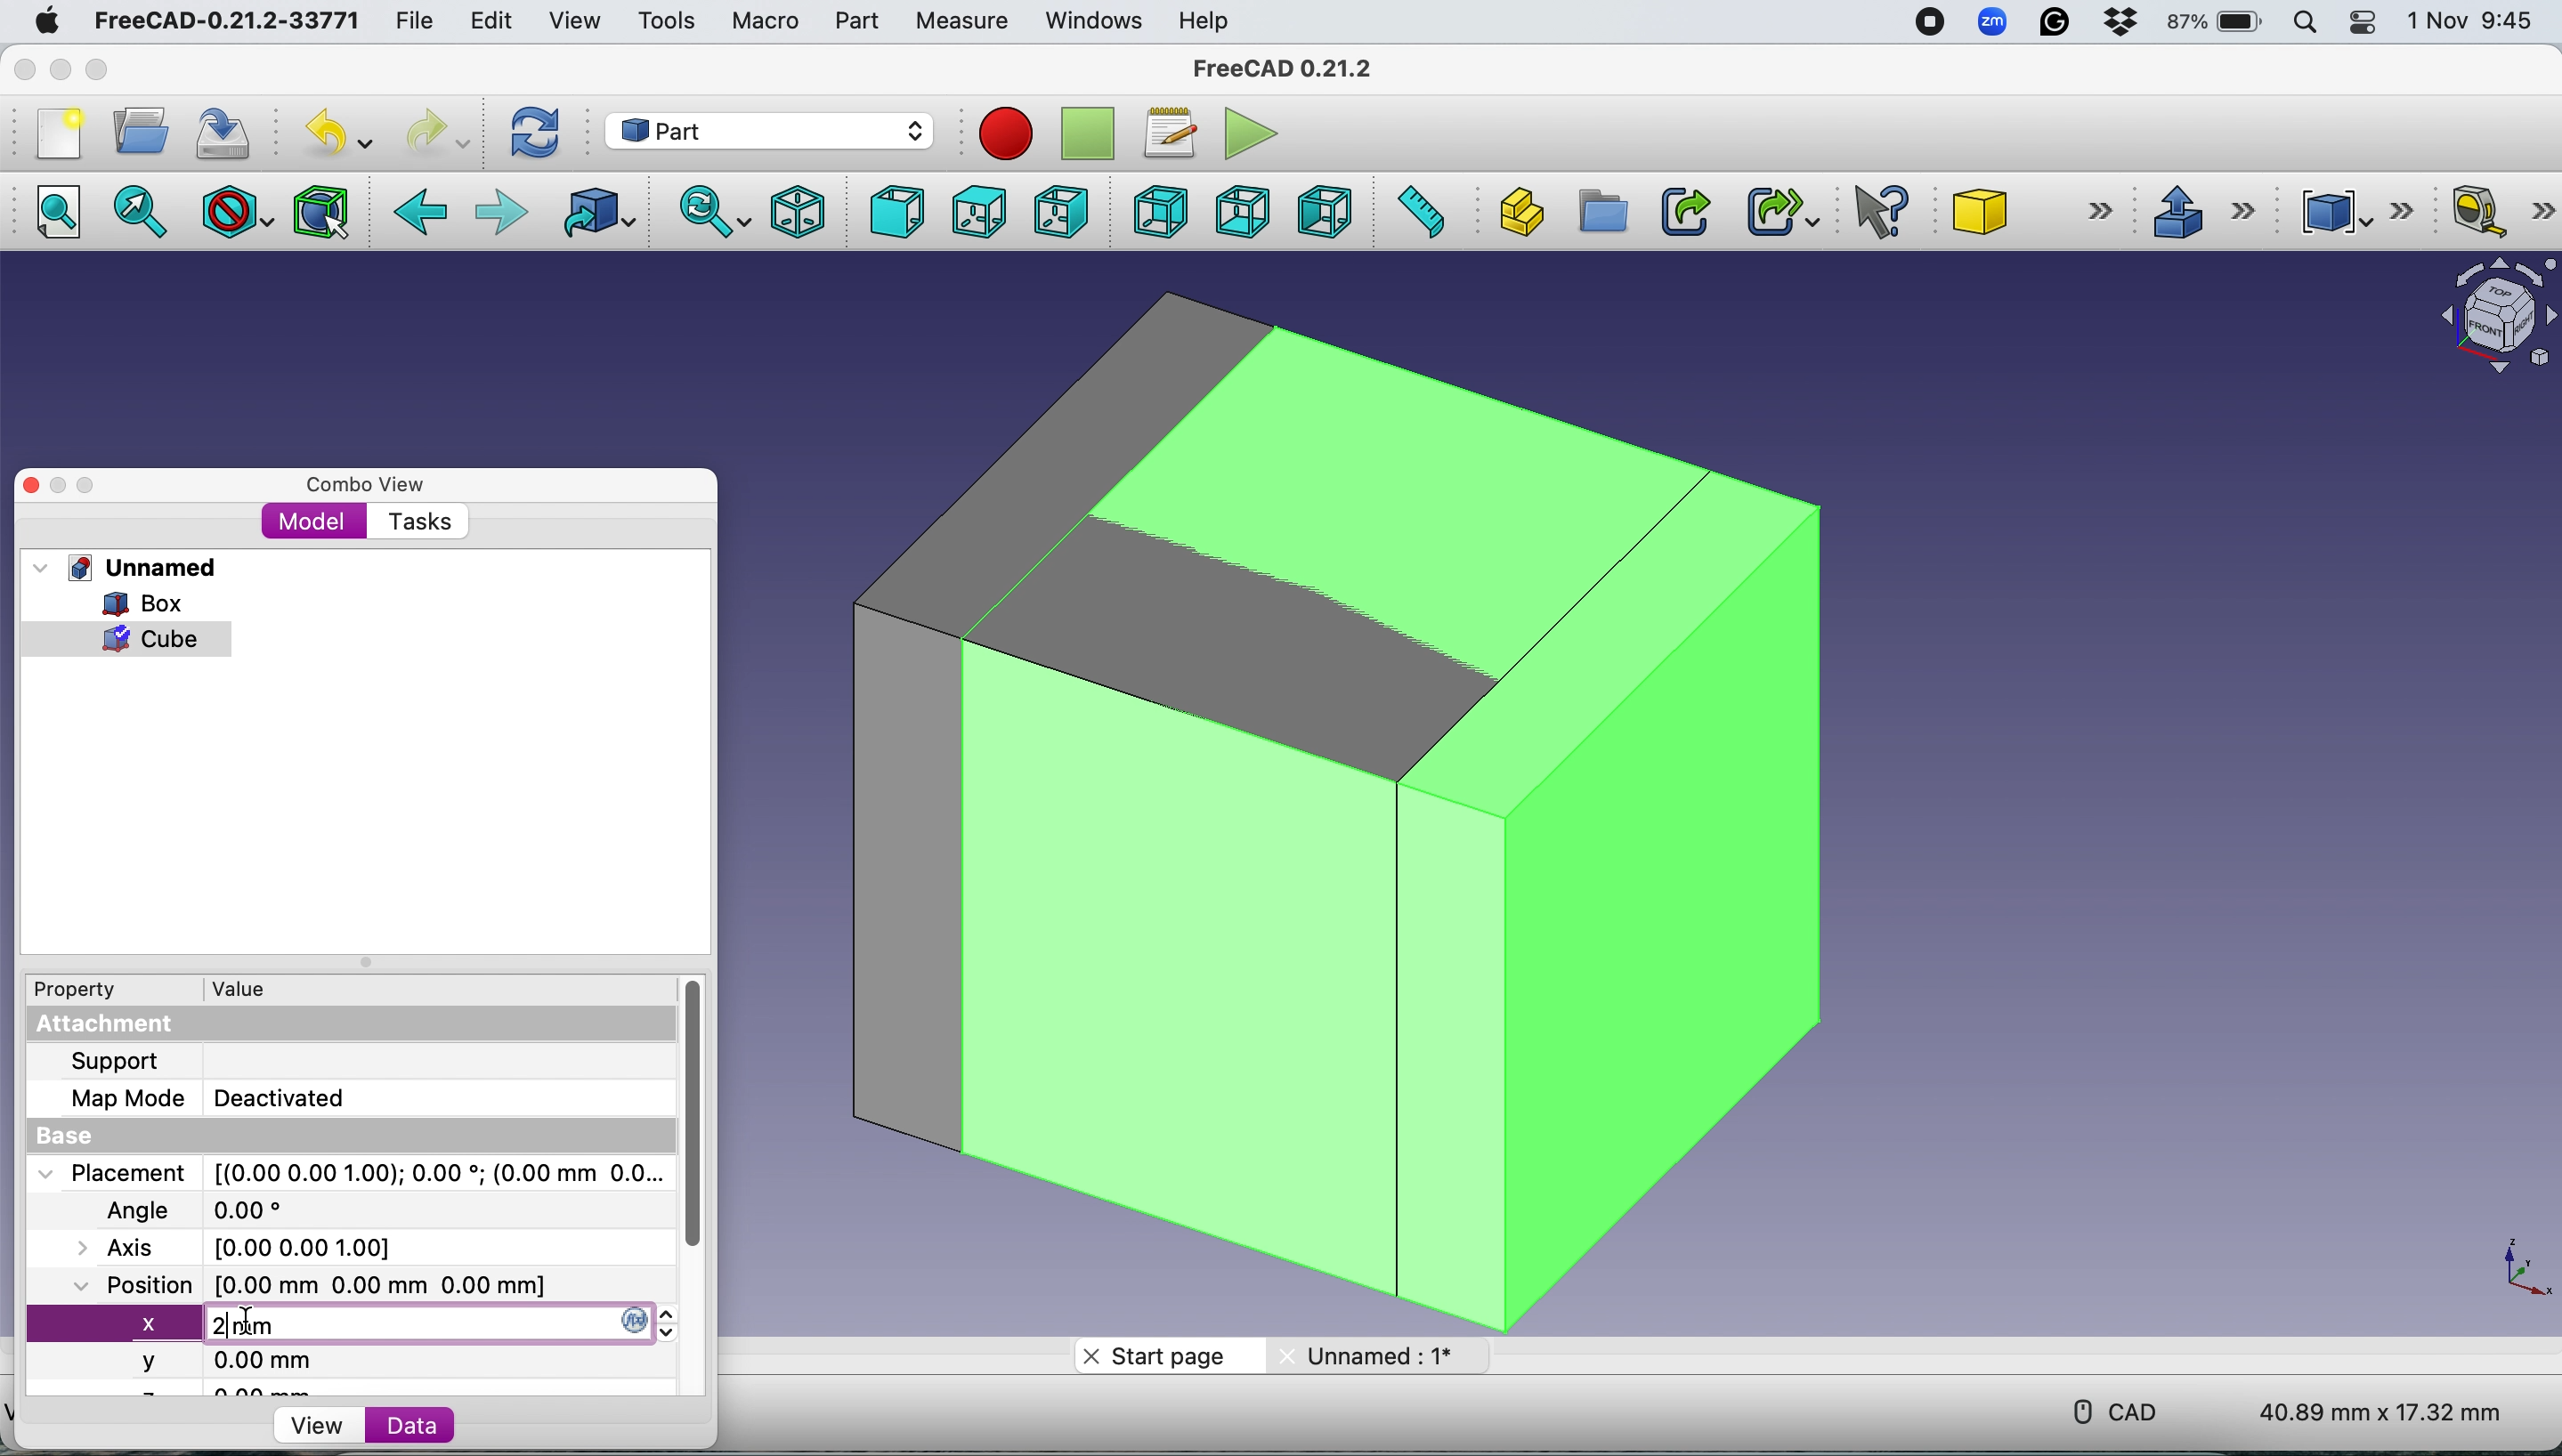 The width and height of the screenshot is (2562, 1456). Describe the element at coordinates (1418, 209) in the screenshot. I see `Measure distance` at that location.